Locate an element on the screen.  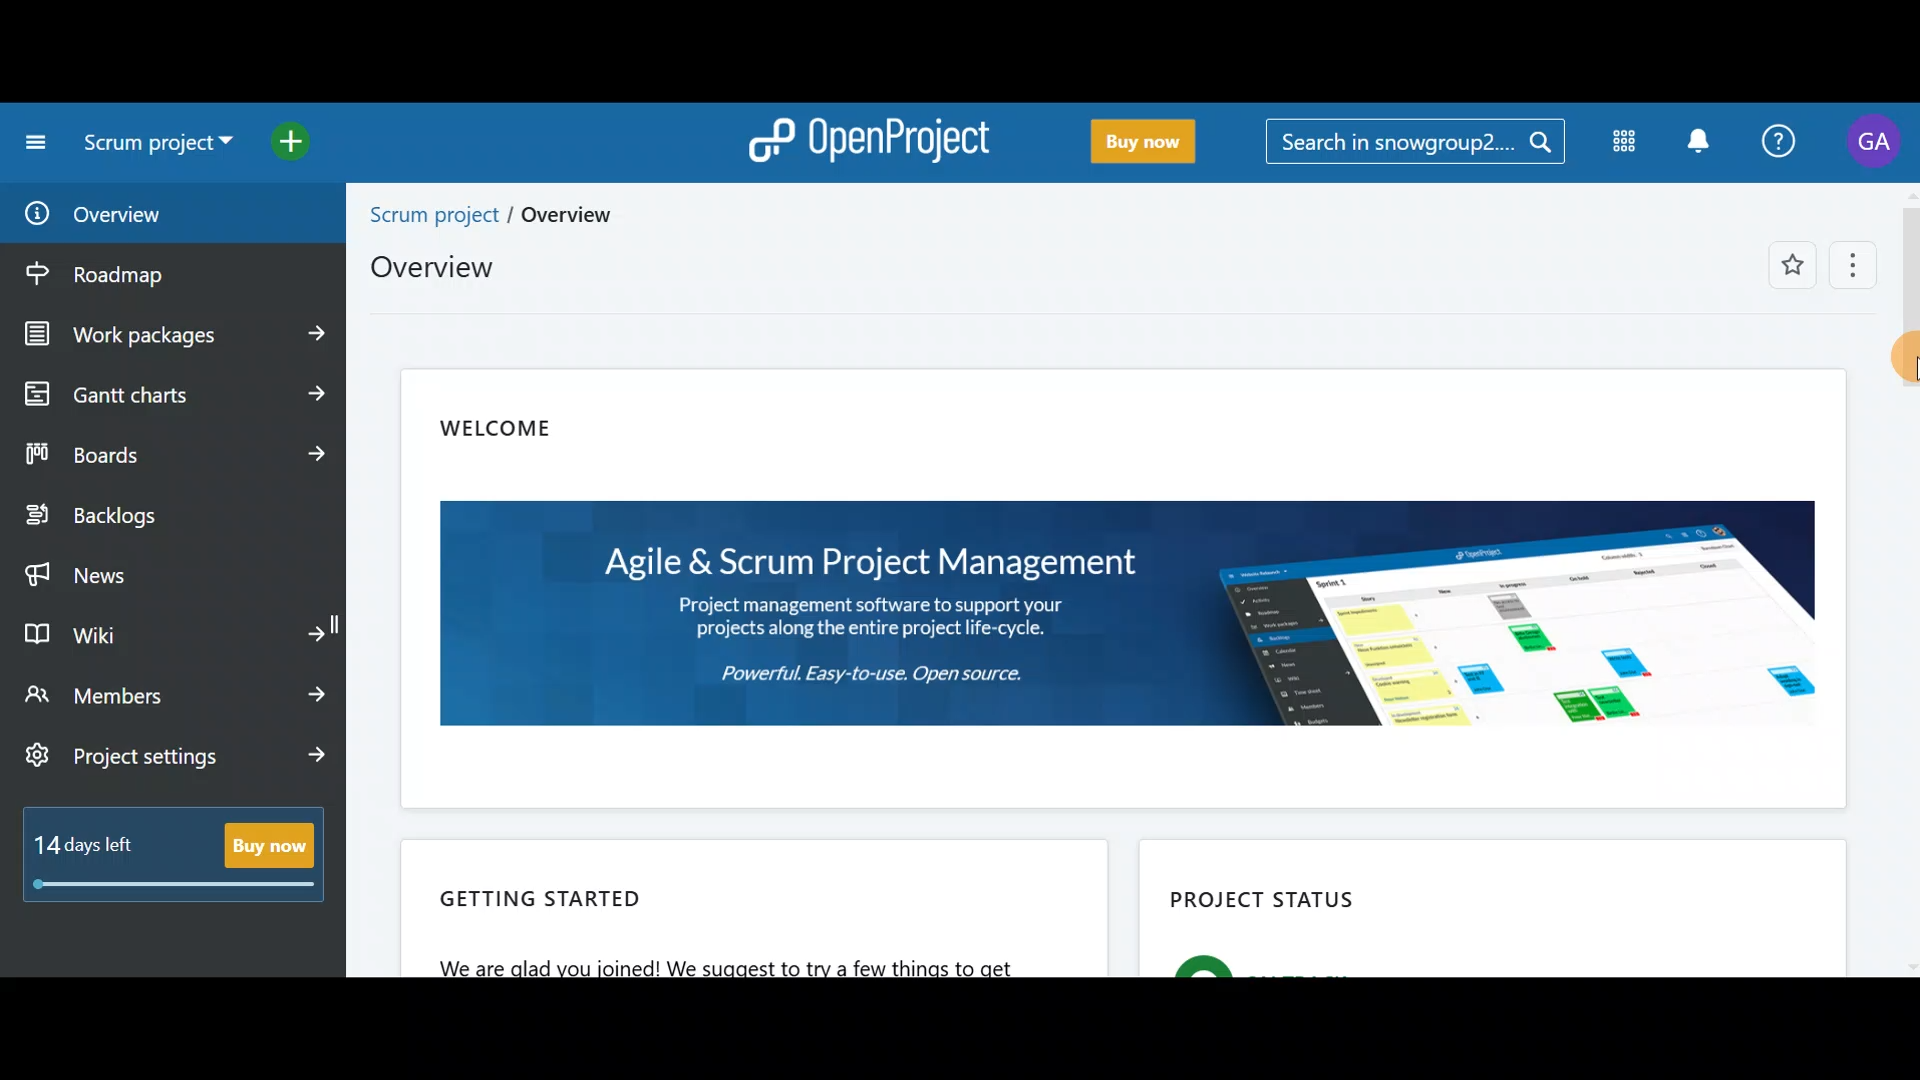
Help is located at coordinates (1782, 138).